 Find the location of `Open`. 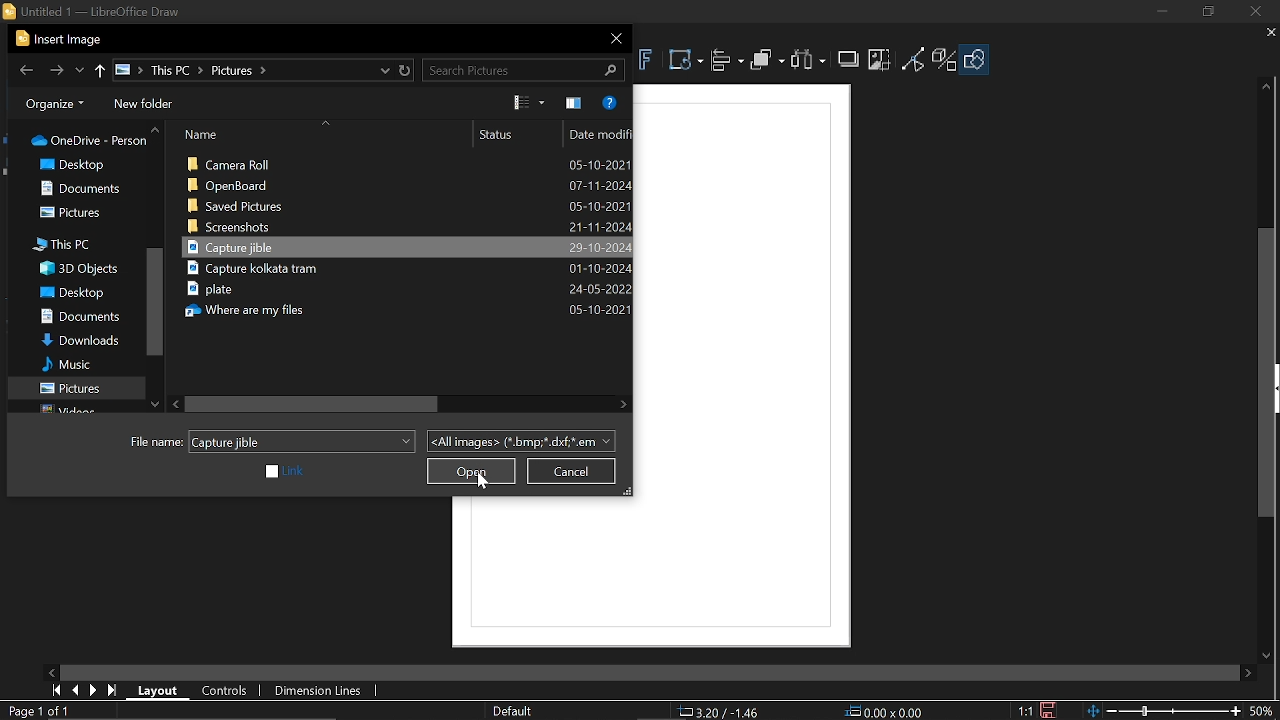

Open is located at coordinates (470, 473).